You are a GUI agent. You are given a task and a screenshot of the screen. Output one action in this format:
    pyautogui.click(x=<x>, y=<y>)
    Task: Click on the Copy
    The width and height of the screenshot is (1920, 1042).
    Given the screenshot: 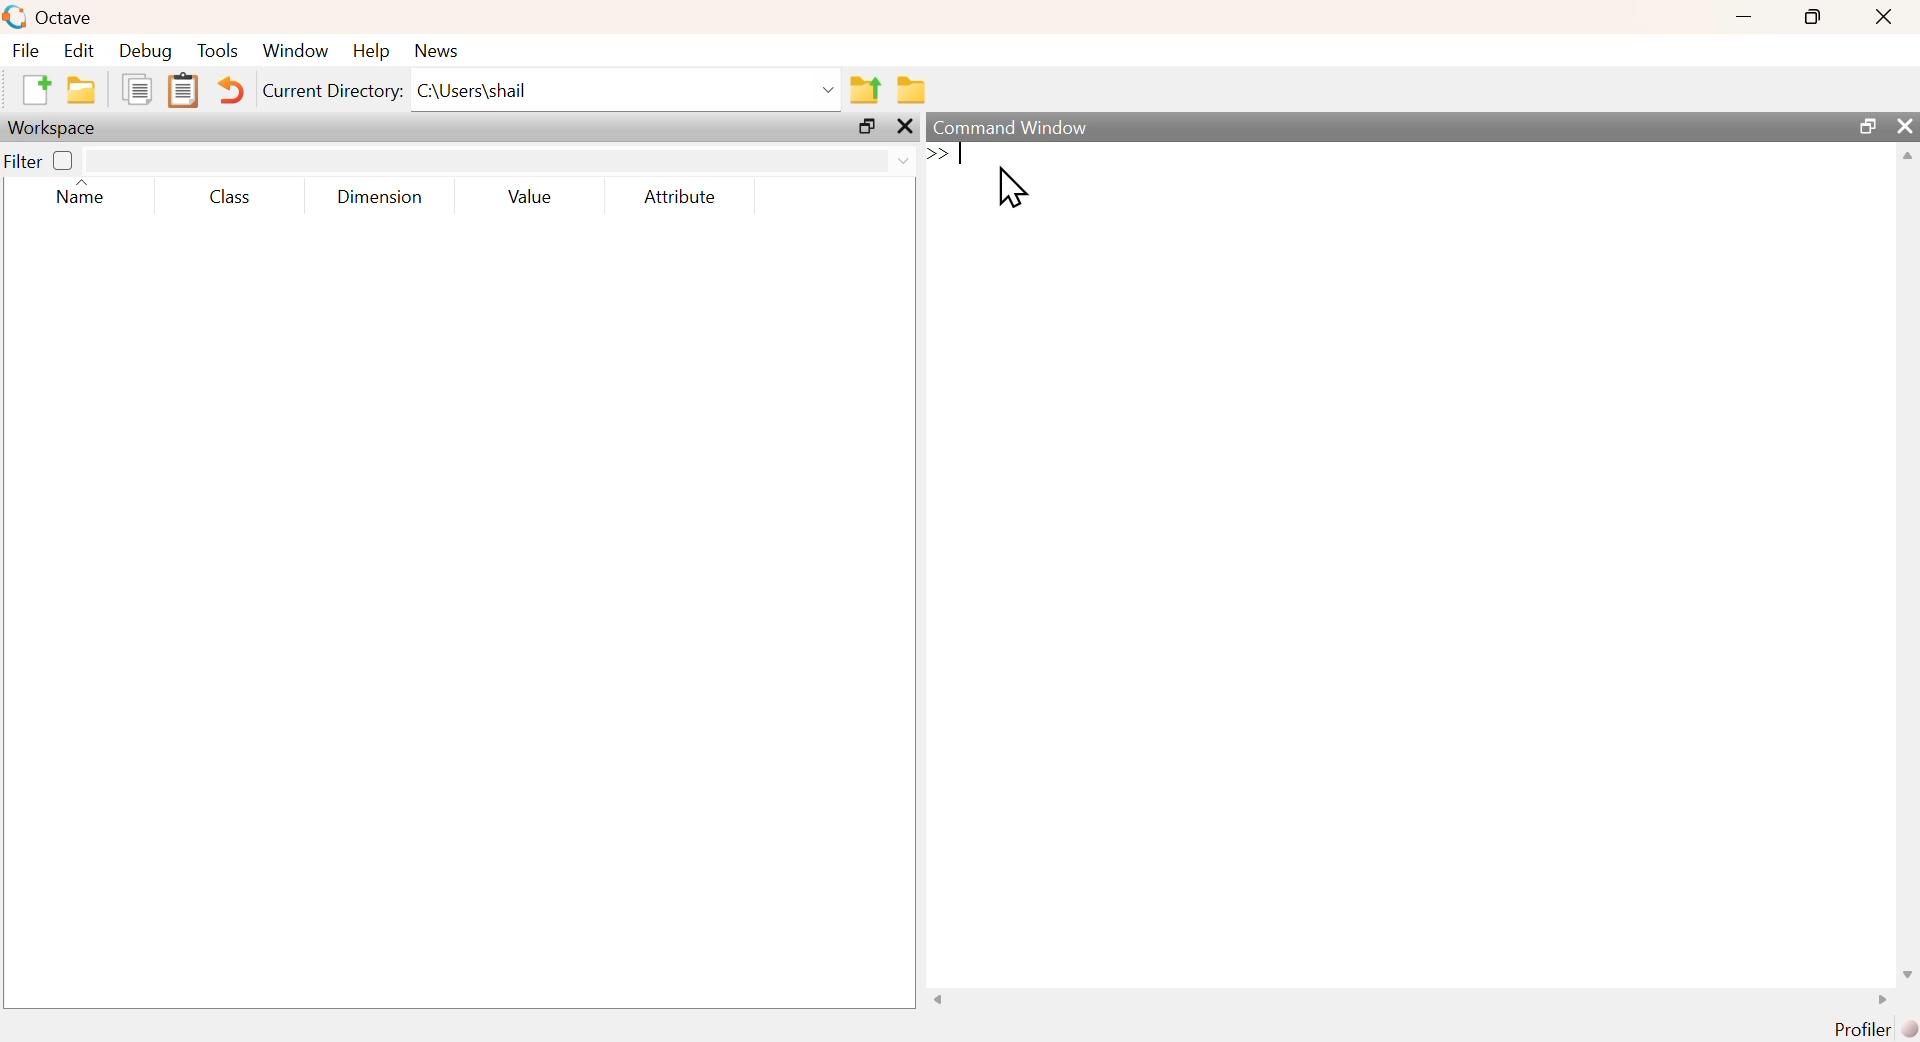 What is the action you would take?
    pyautogui.click(x=138, y=90)
    